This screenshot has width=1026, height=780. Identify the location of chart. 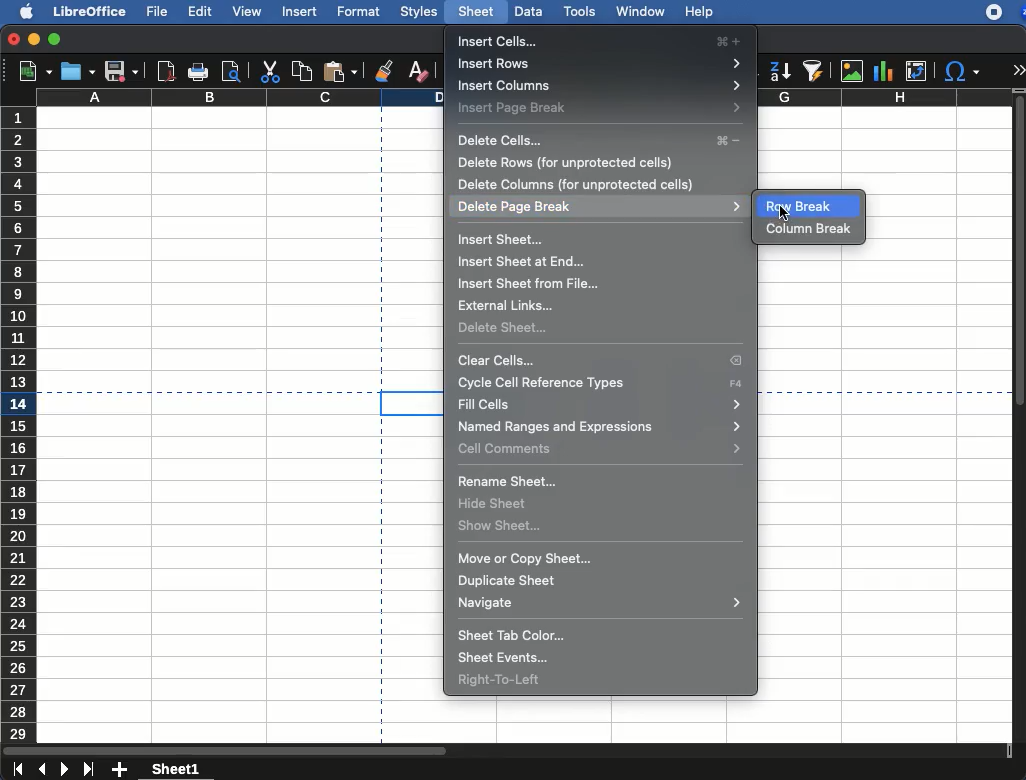
(884, 72).